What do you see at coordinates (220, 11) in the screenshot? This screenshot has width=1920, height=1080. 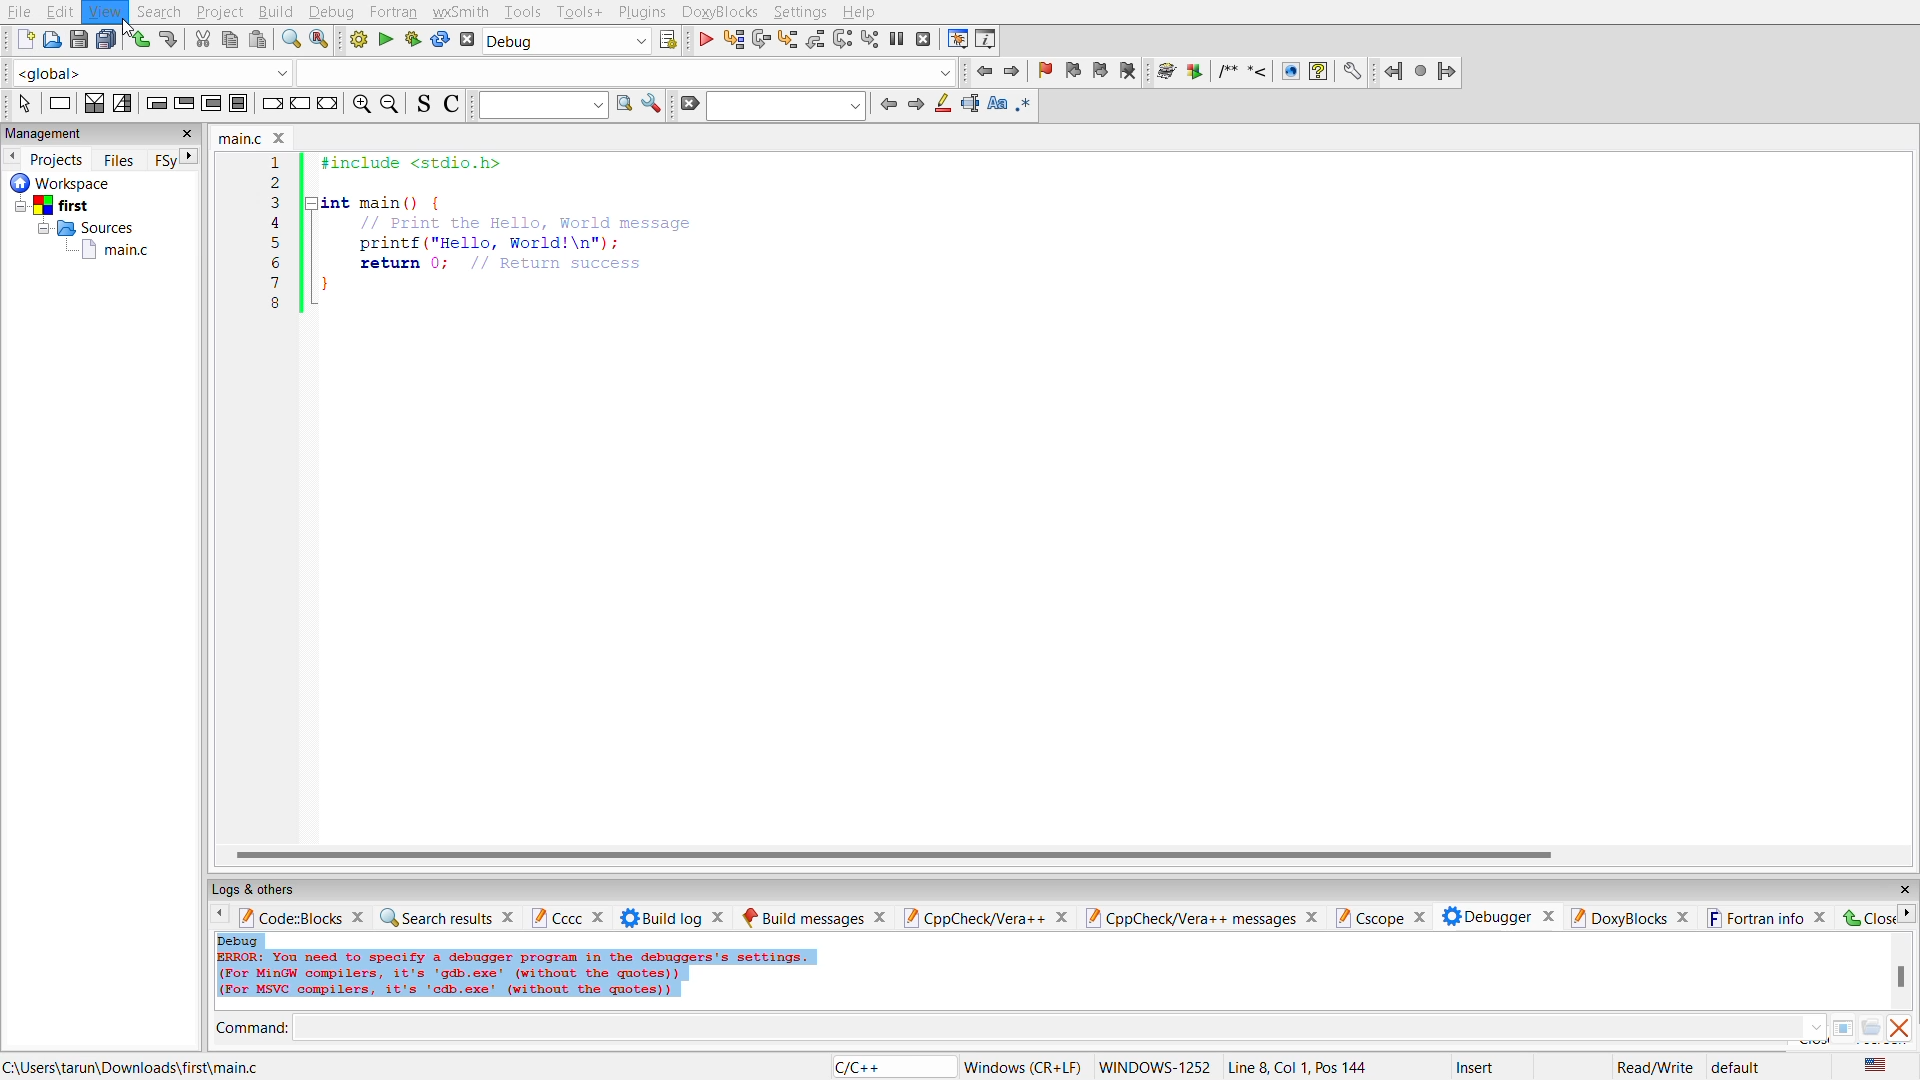 I see `project` at bounding box center [220, 11].